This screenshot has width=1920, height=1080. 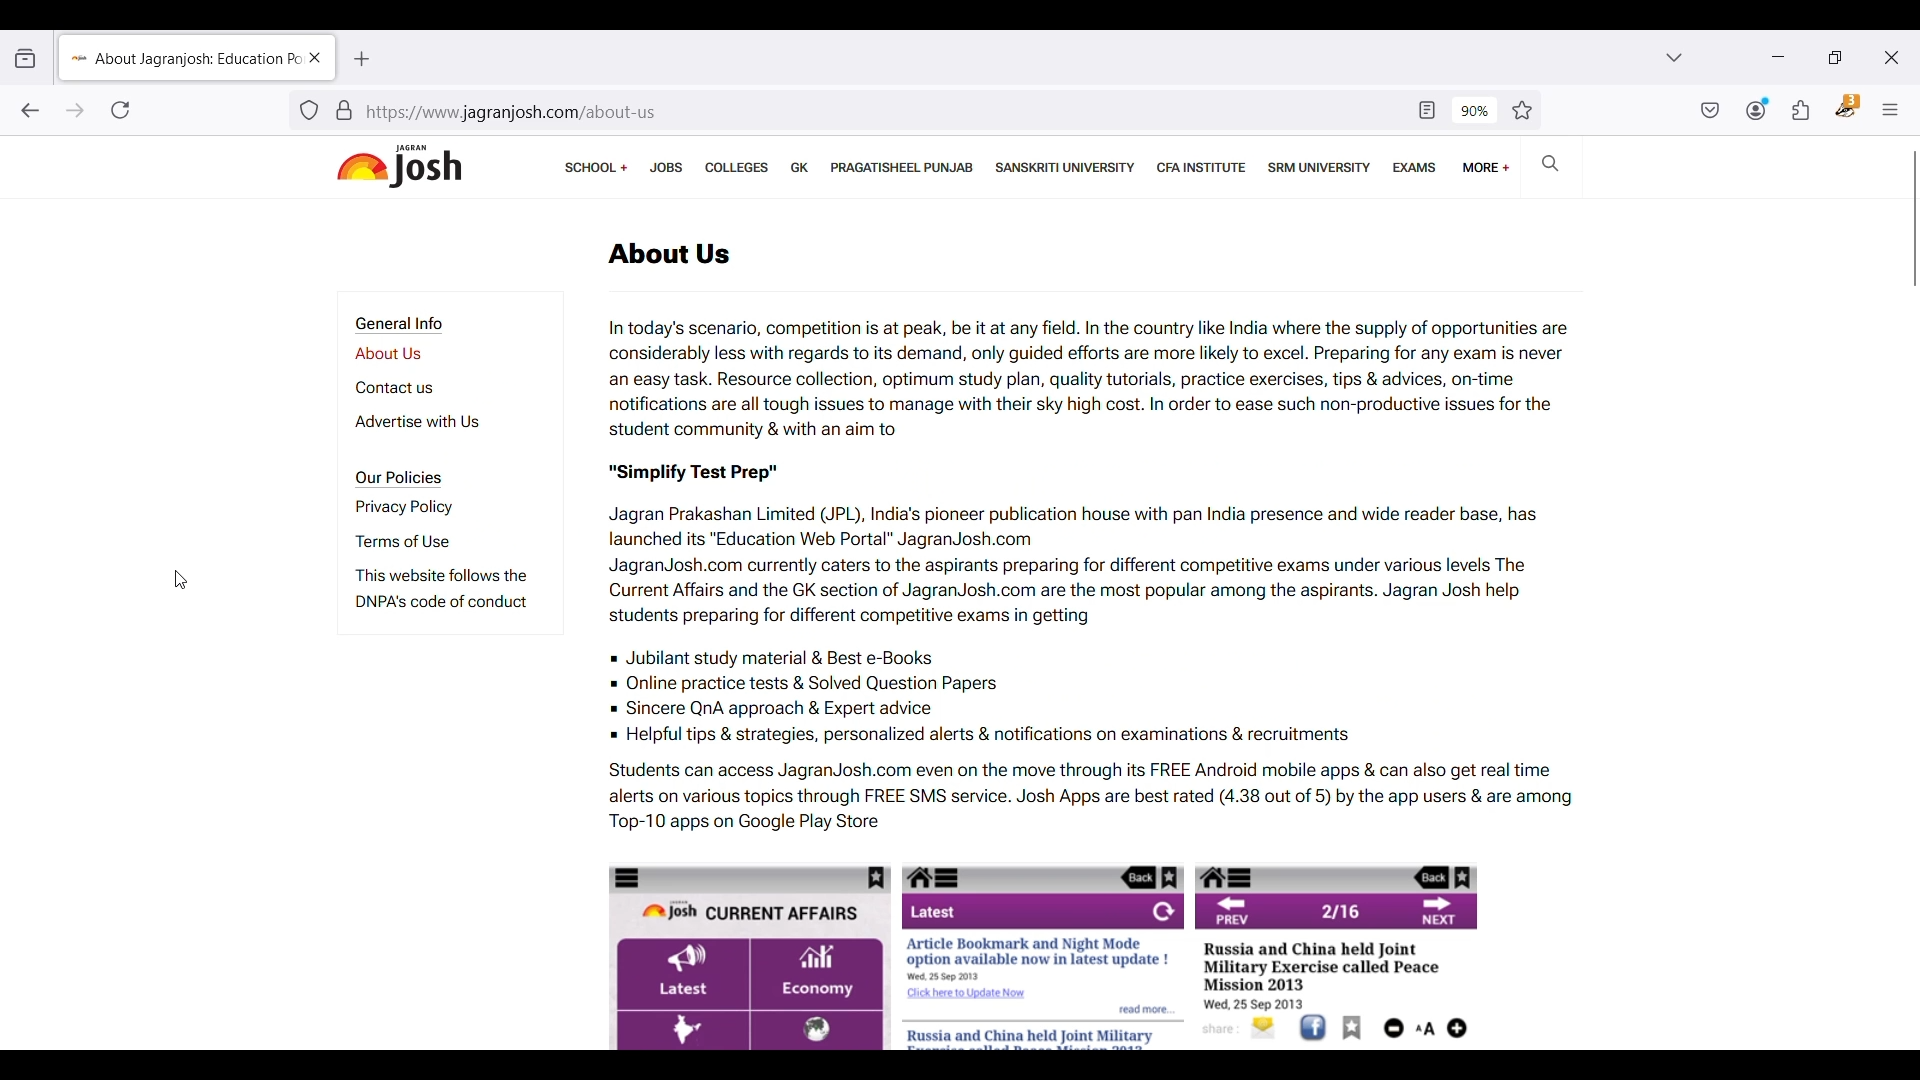 What do you see at coordinates (1848, 106) in the screenshot?
I see `Privacy badger` at bounding box center [1848, 106].